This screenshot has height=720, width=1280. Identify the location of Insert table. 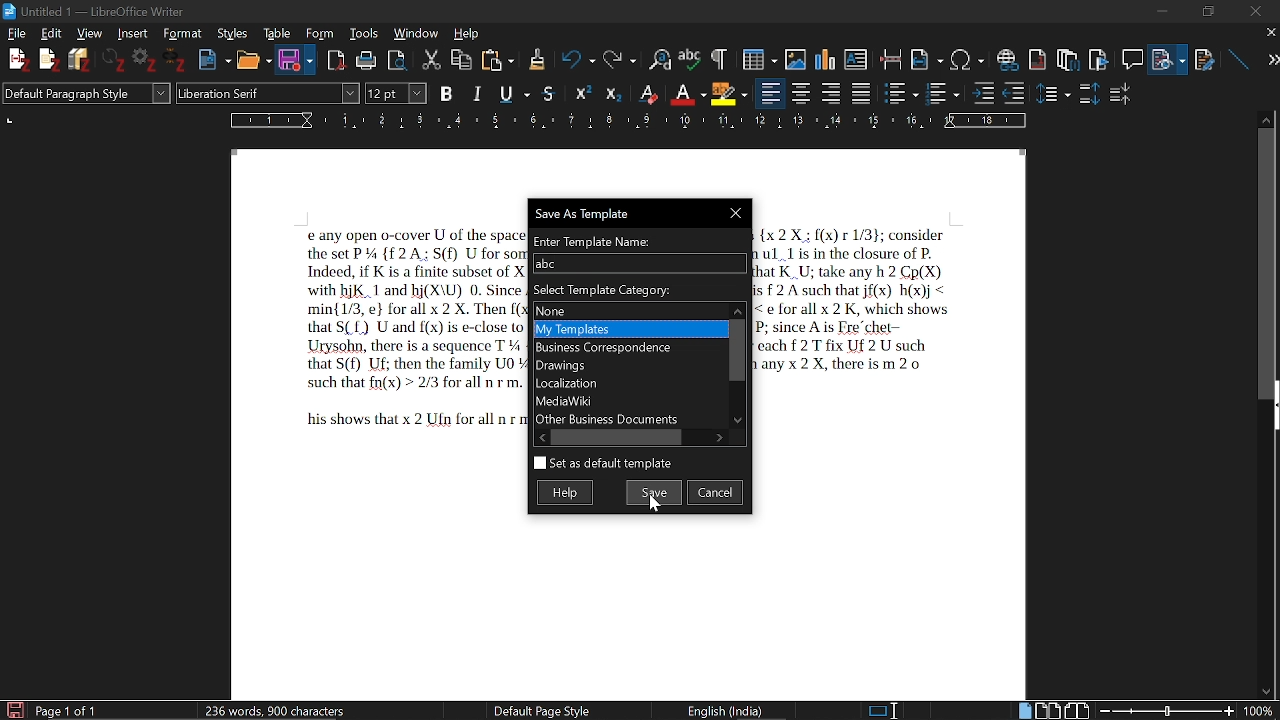
(752, 57).